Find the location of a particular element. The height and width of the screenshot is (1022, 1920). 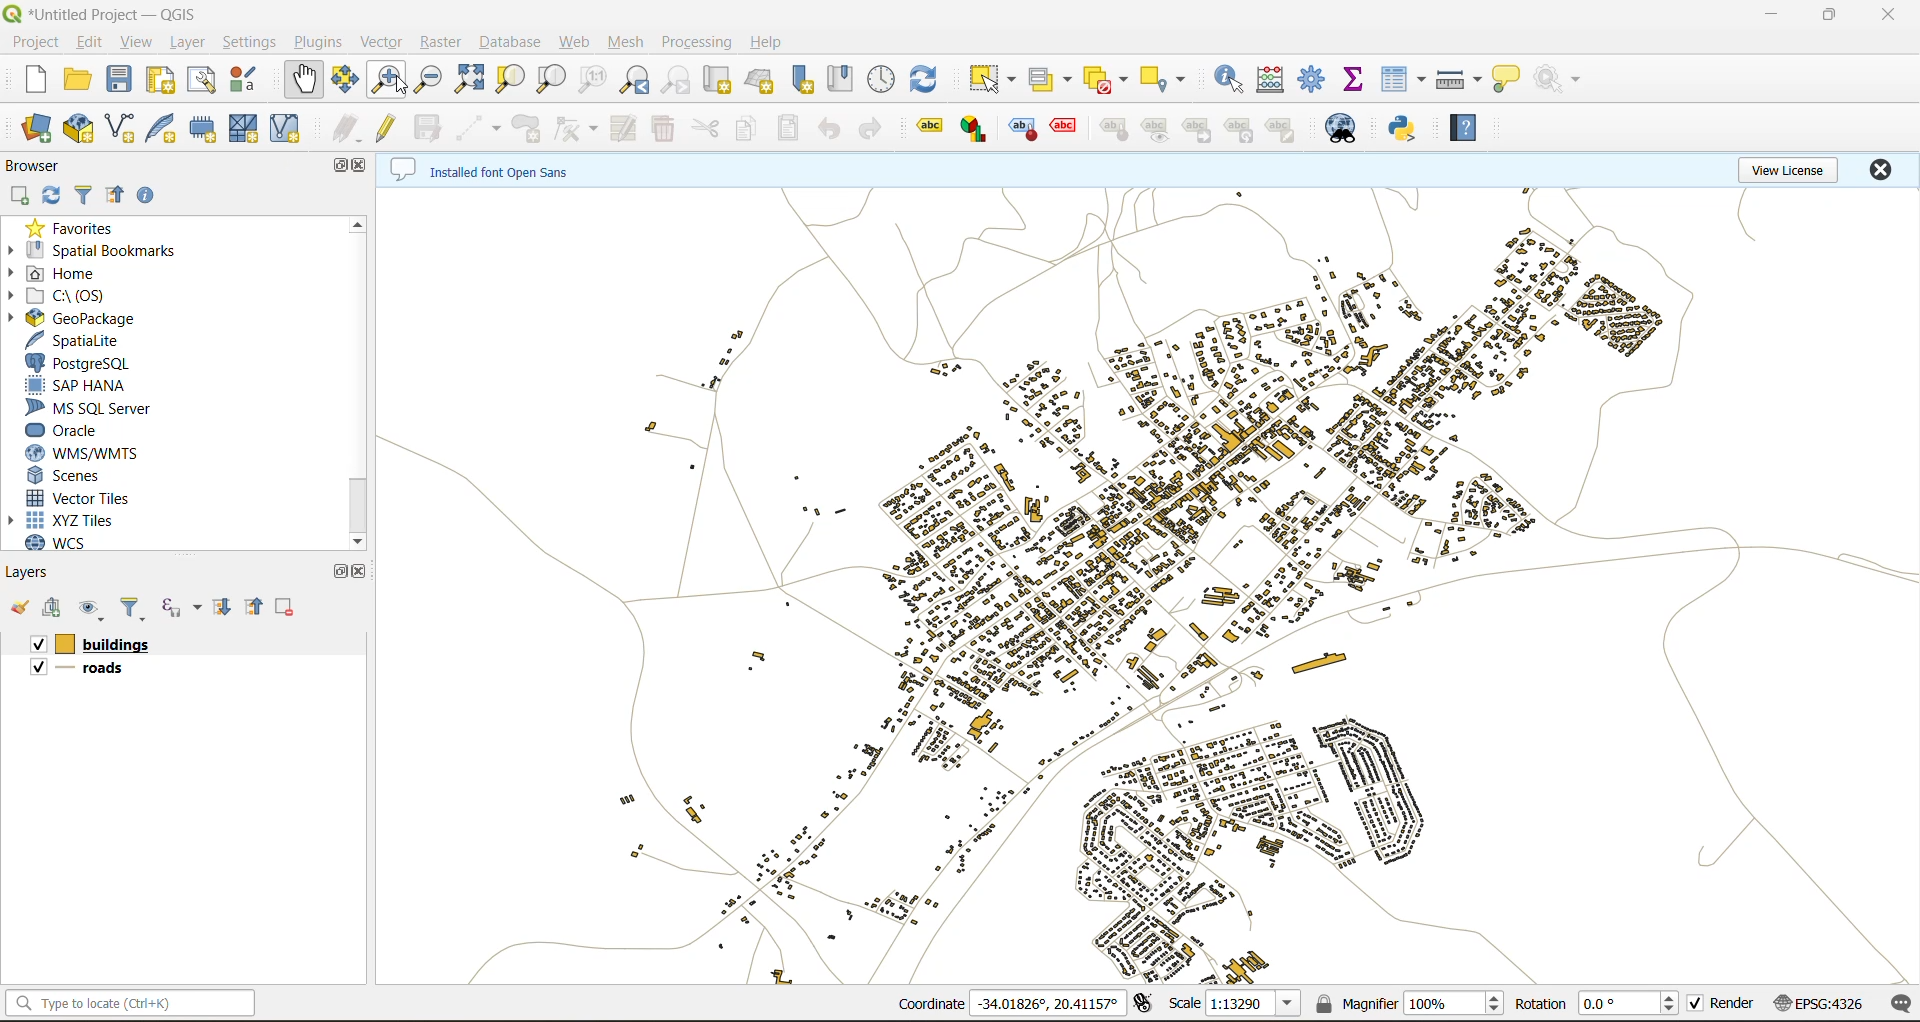

maximize is located at coordinates (338, 571).